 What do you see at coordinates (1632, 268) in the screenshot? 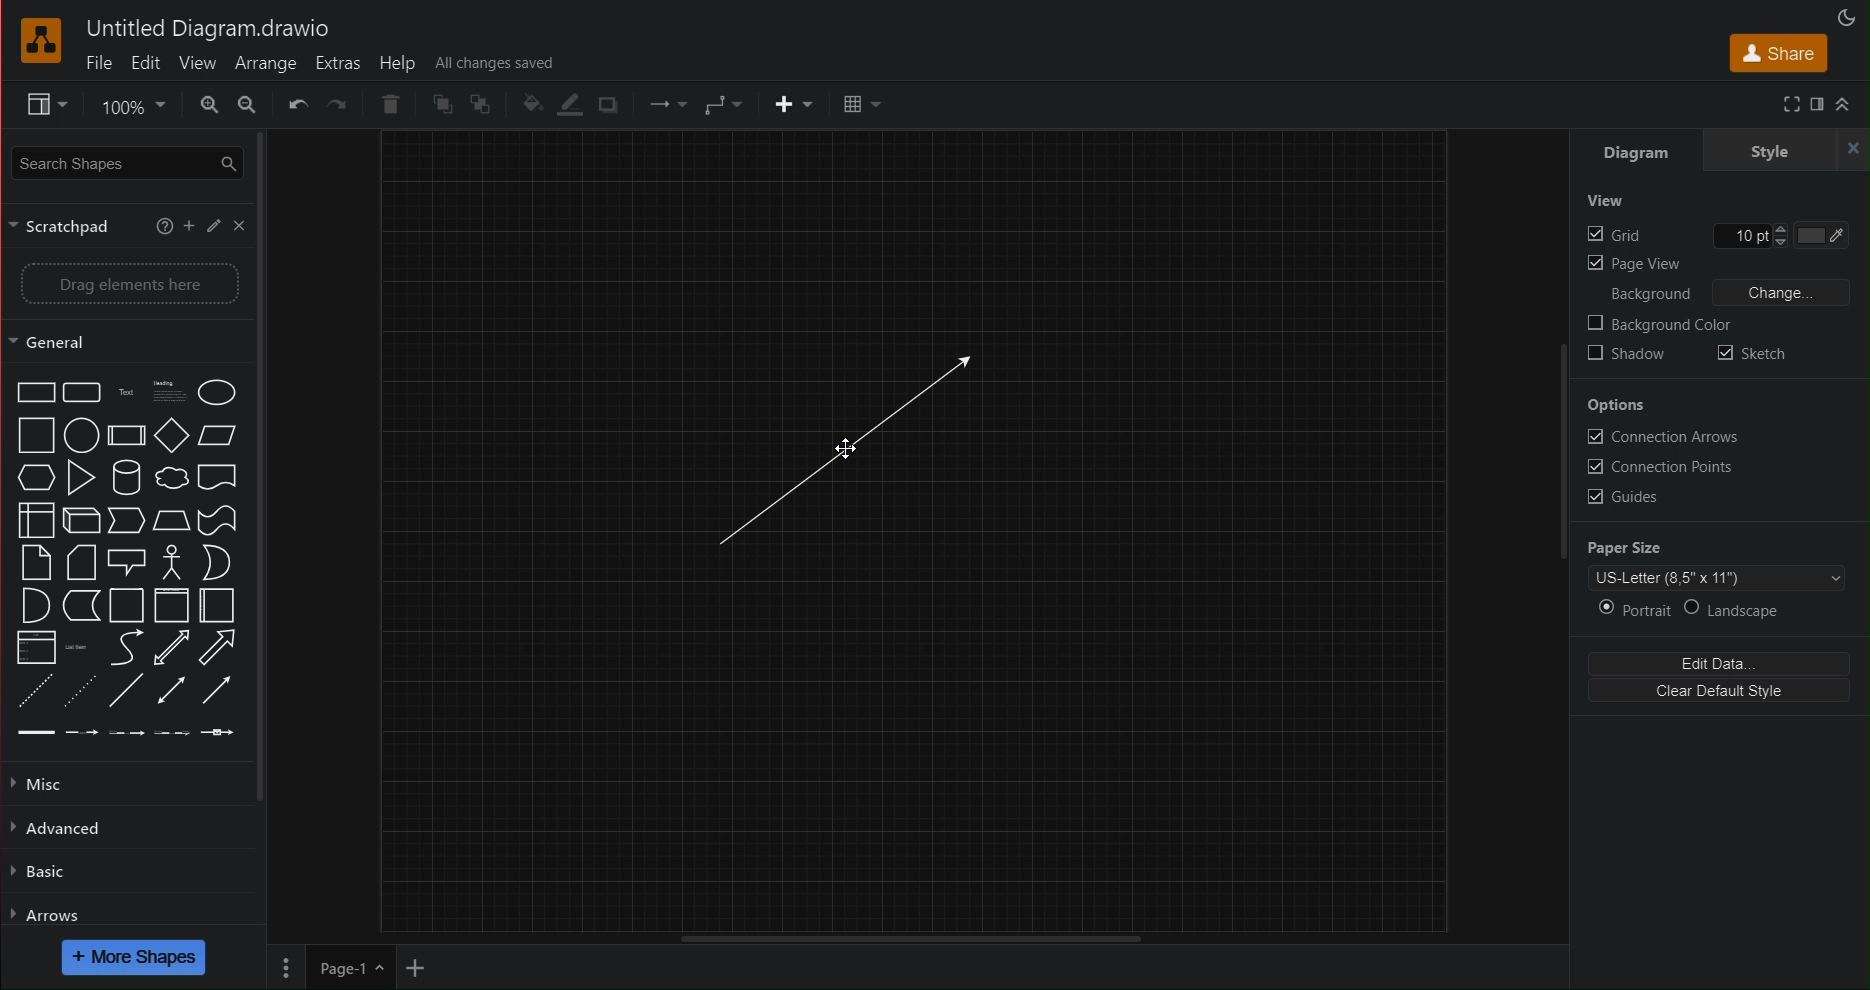
I see `Page View` at bounding box center [1632, 268].